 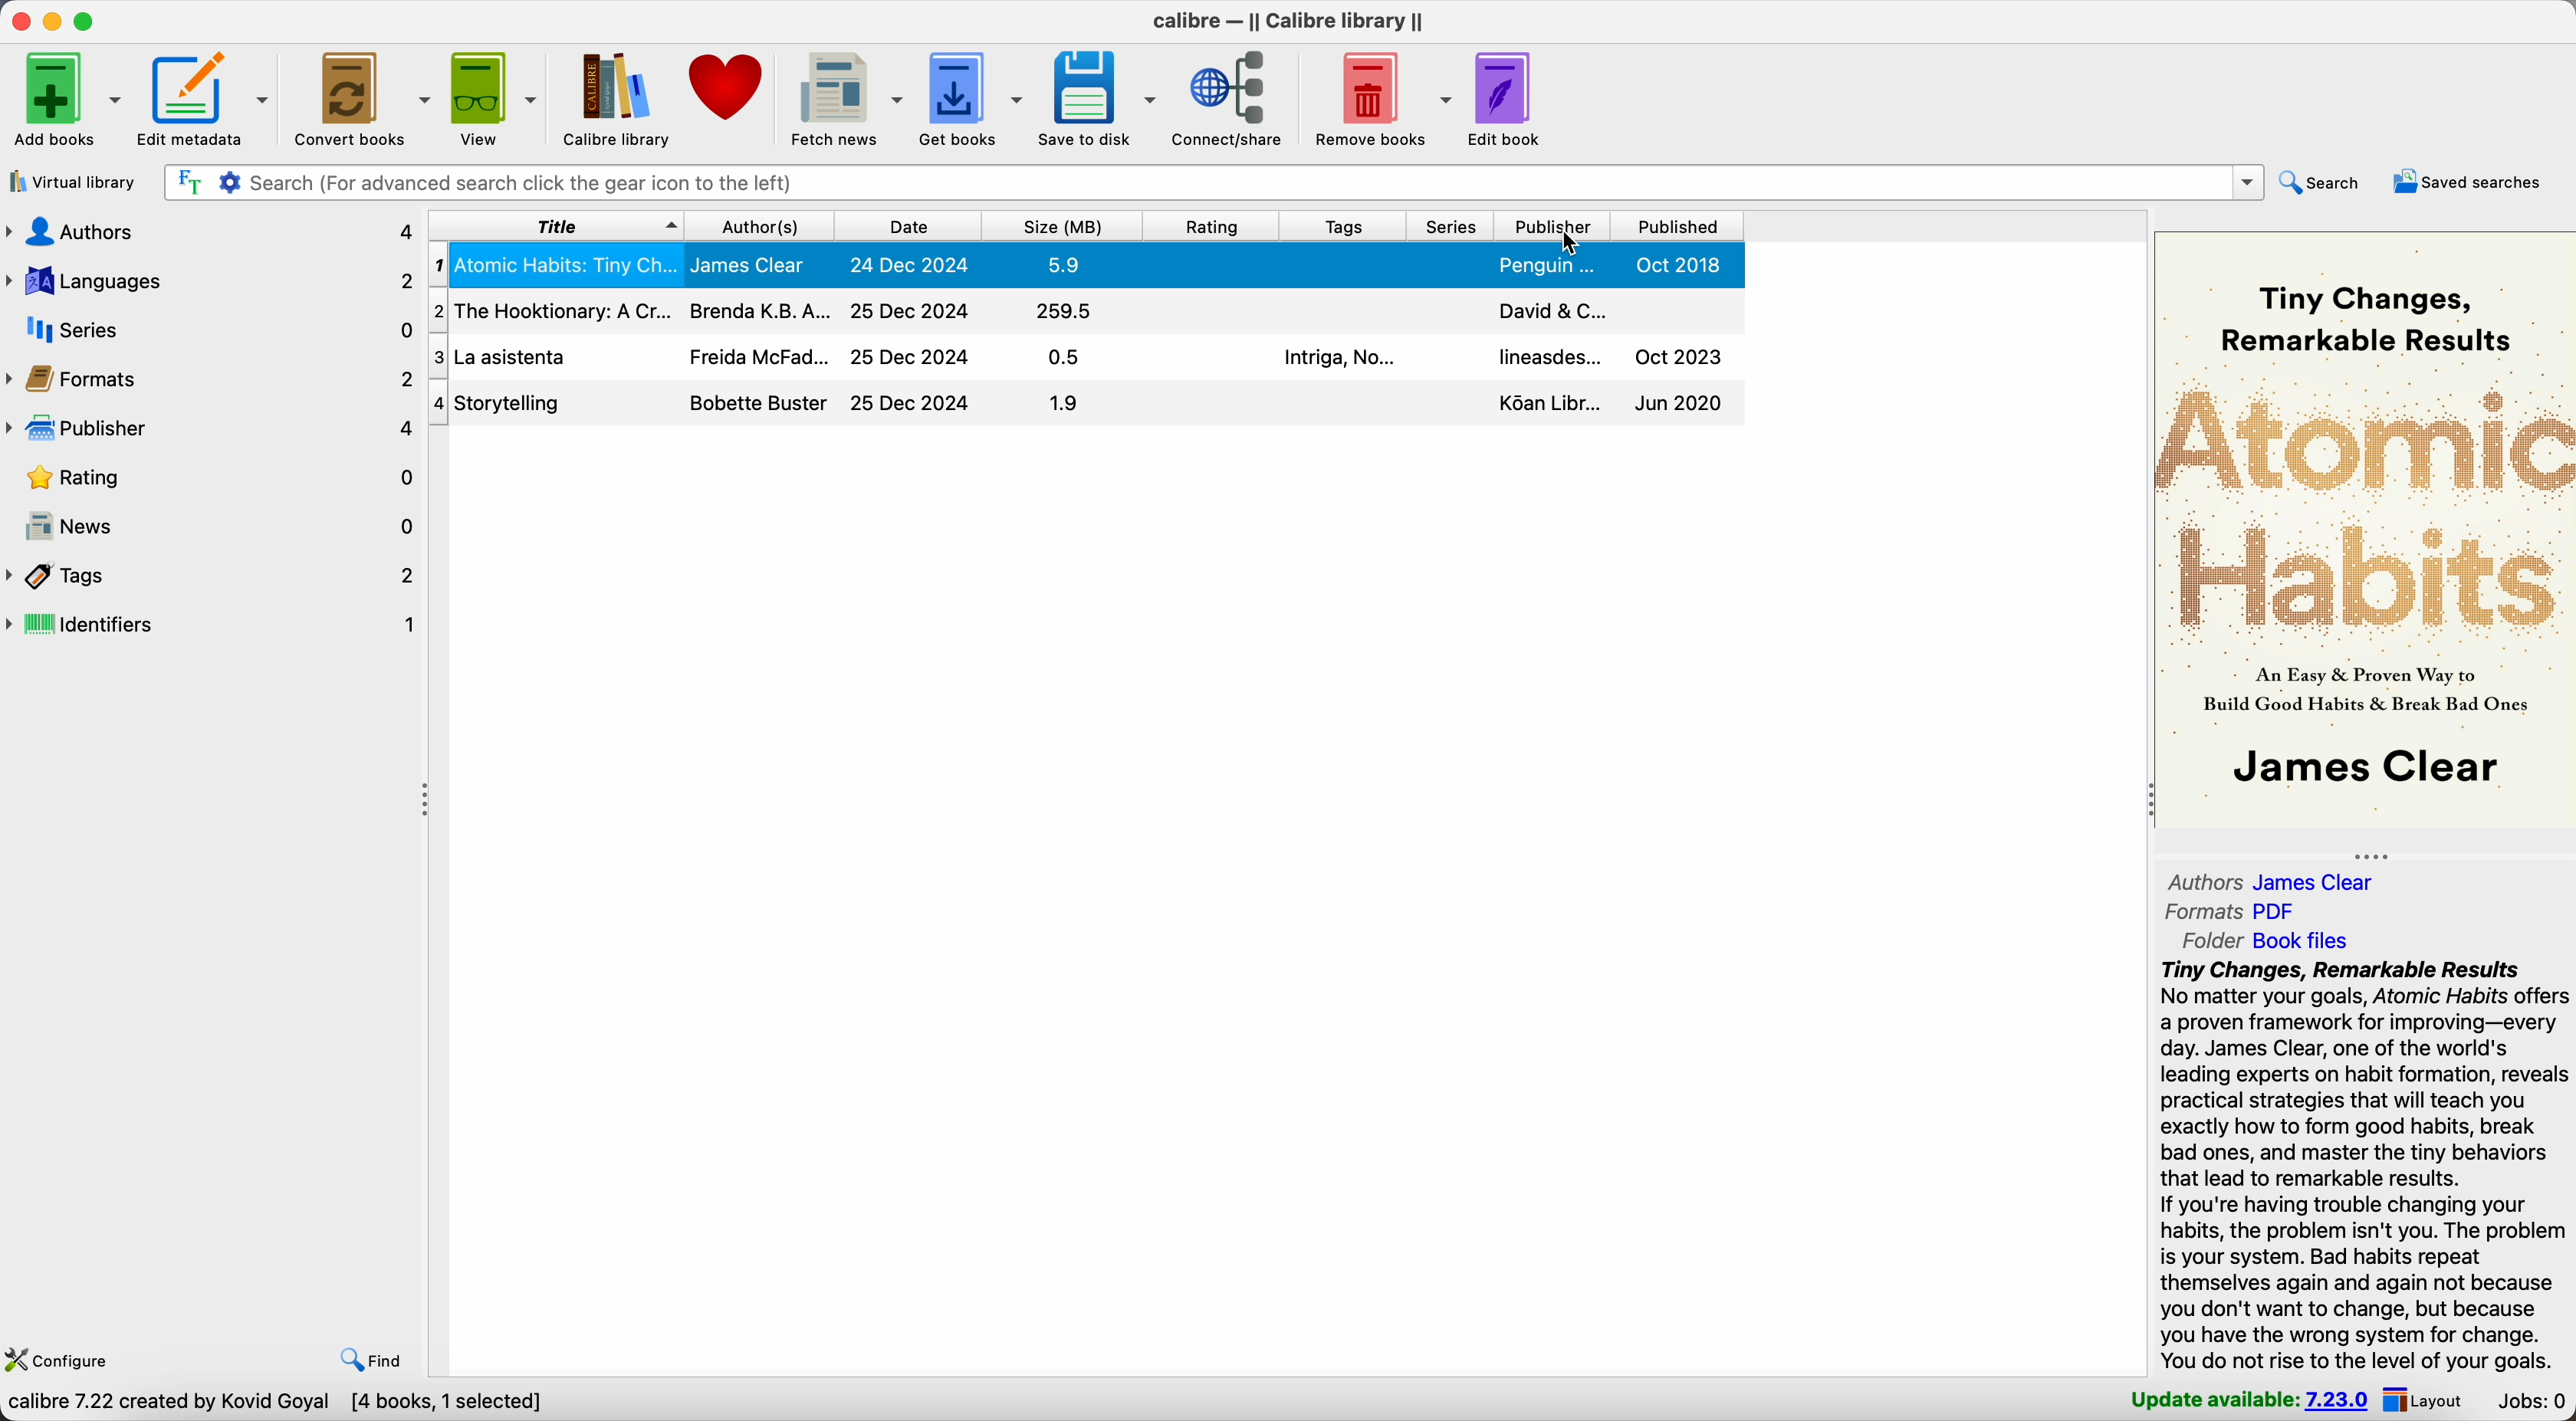 What do you see at coordinates (513, 402) in the screenshot?
I see `storytelling` at bounding box center [513, 402].